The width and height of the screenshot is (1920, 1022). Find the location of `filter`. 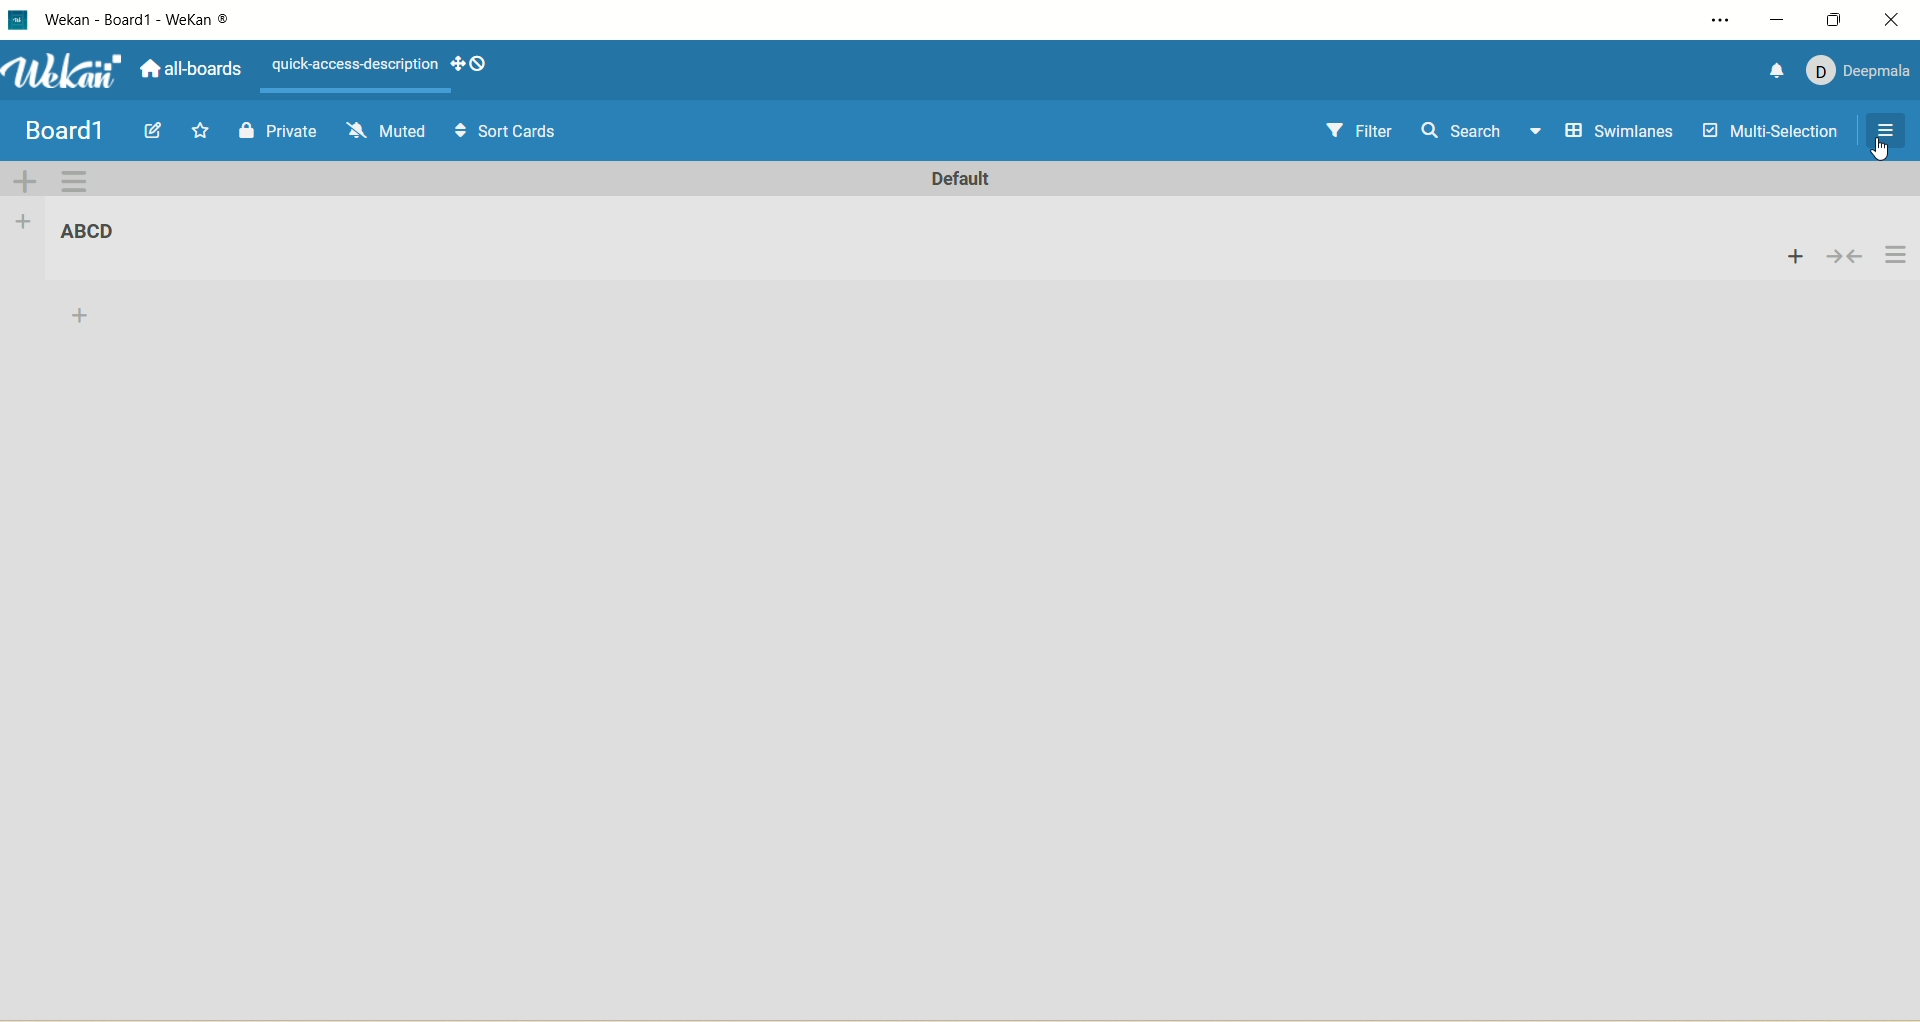

filter is located at coordinates (1358, 132).